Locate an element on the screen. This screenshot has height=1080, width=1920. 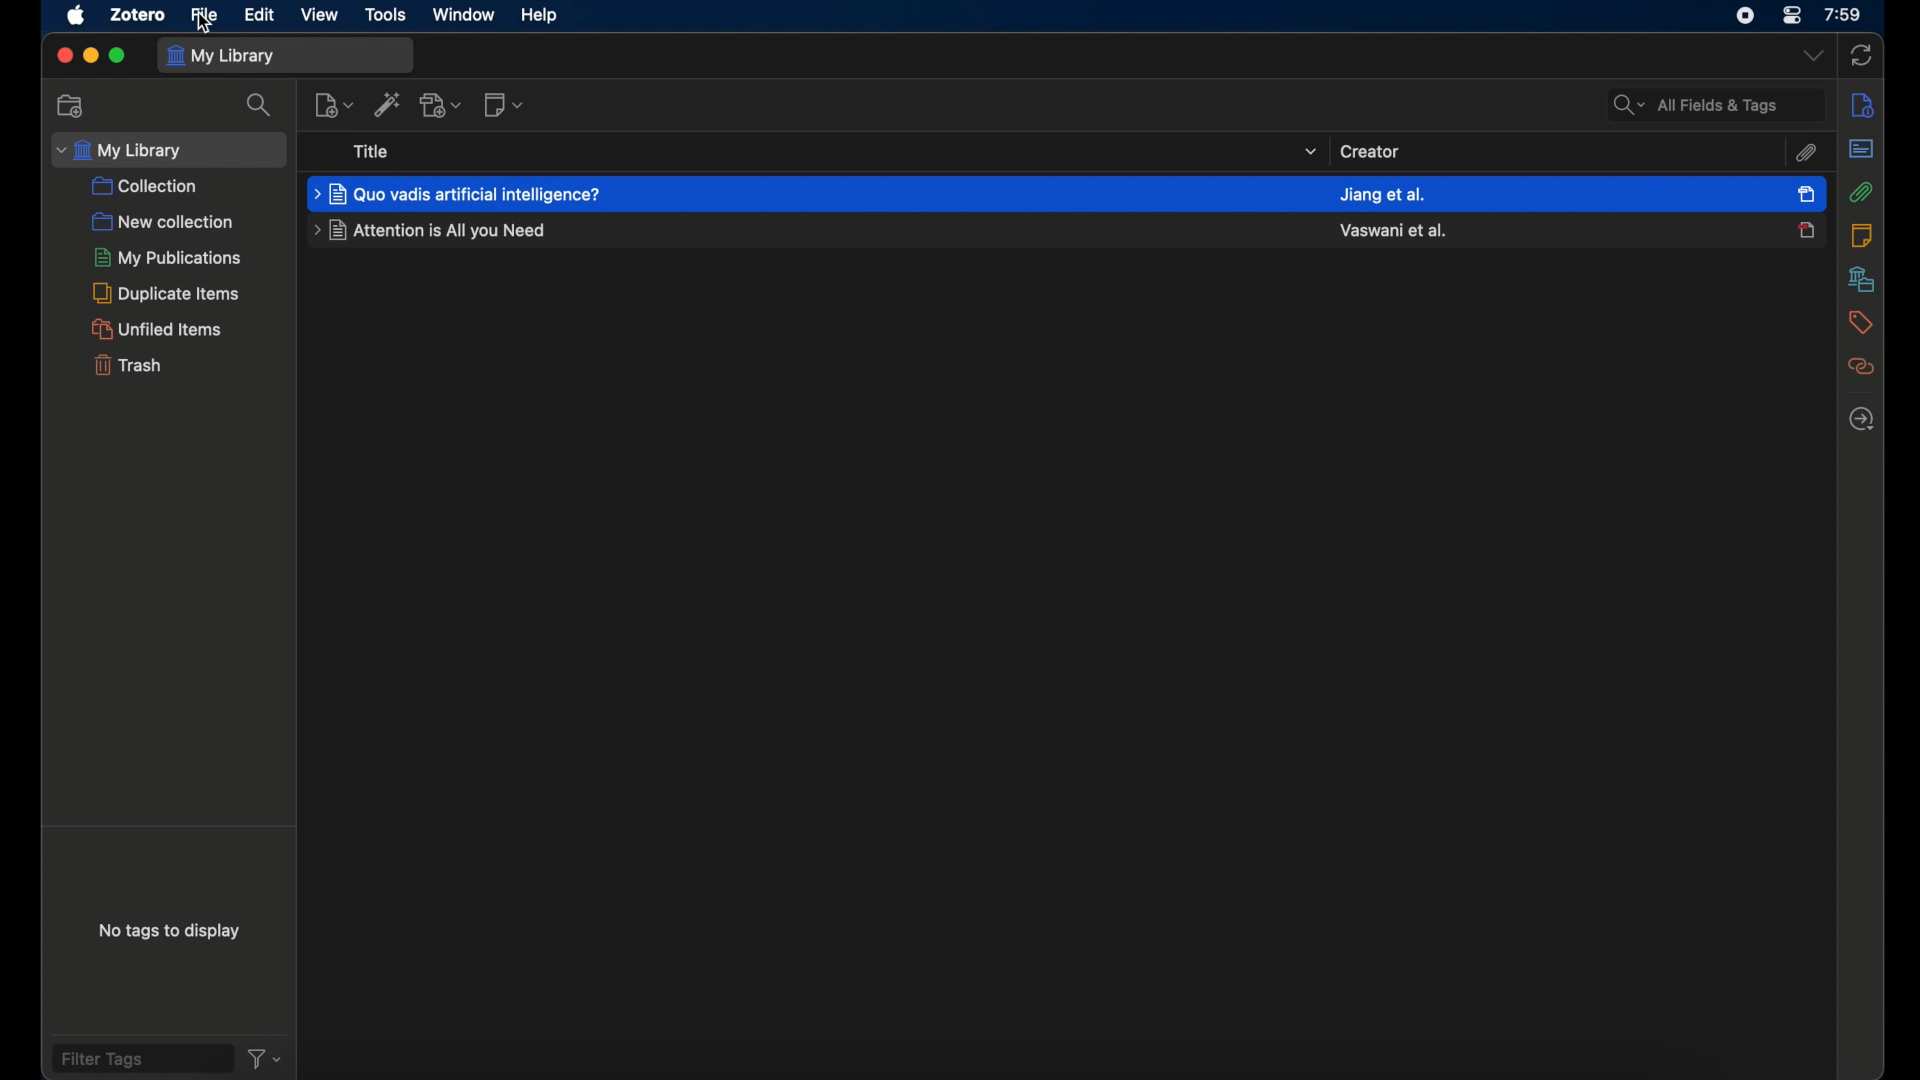
filter dropdown  is located at coordinates (266, 1058).